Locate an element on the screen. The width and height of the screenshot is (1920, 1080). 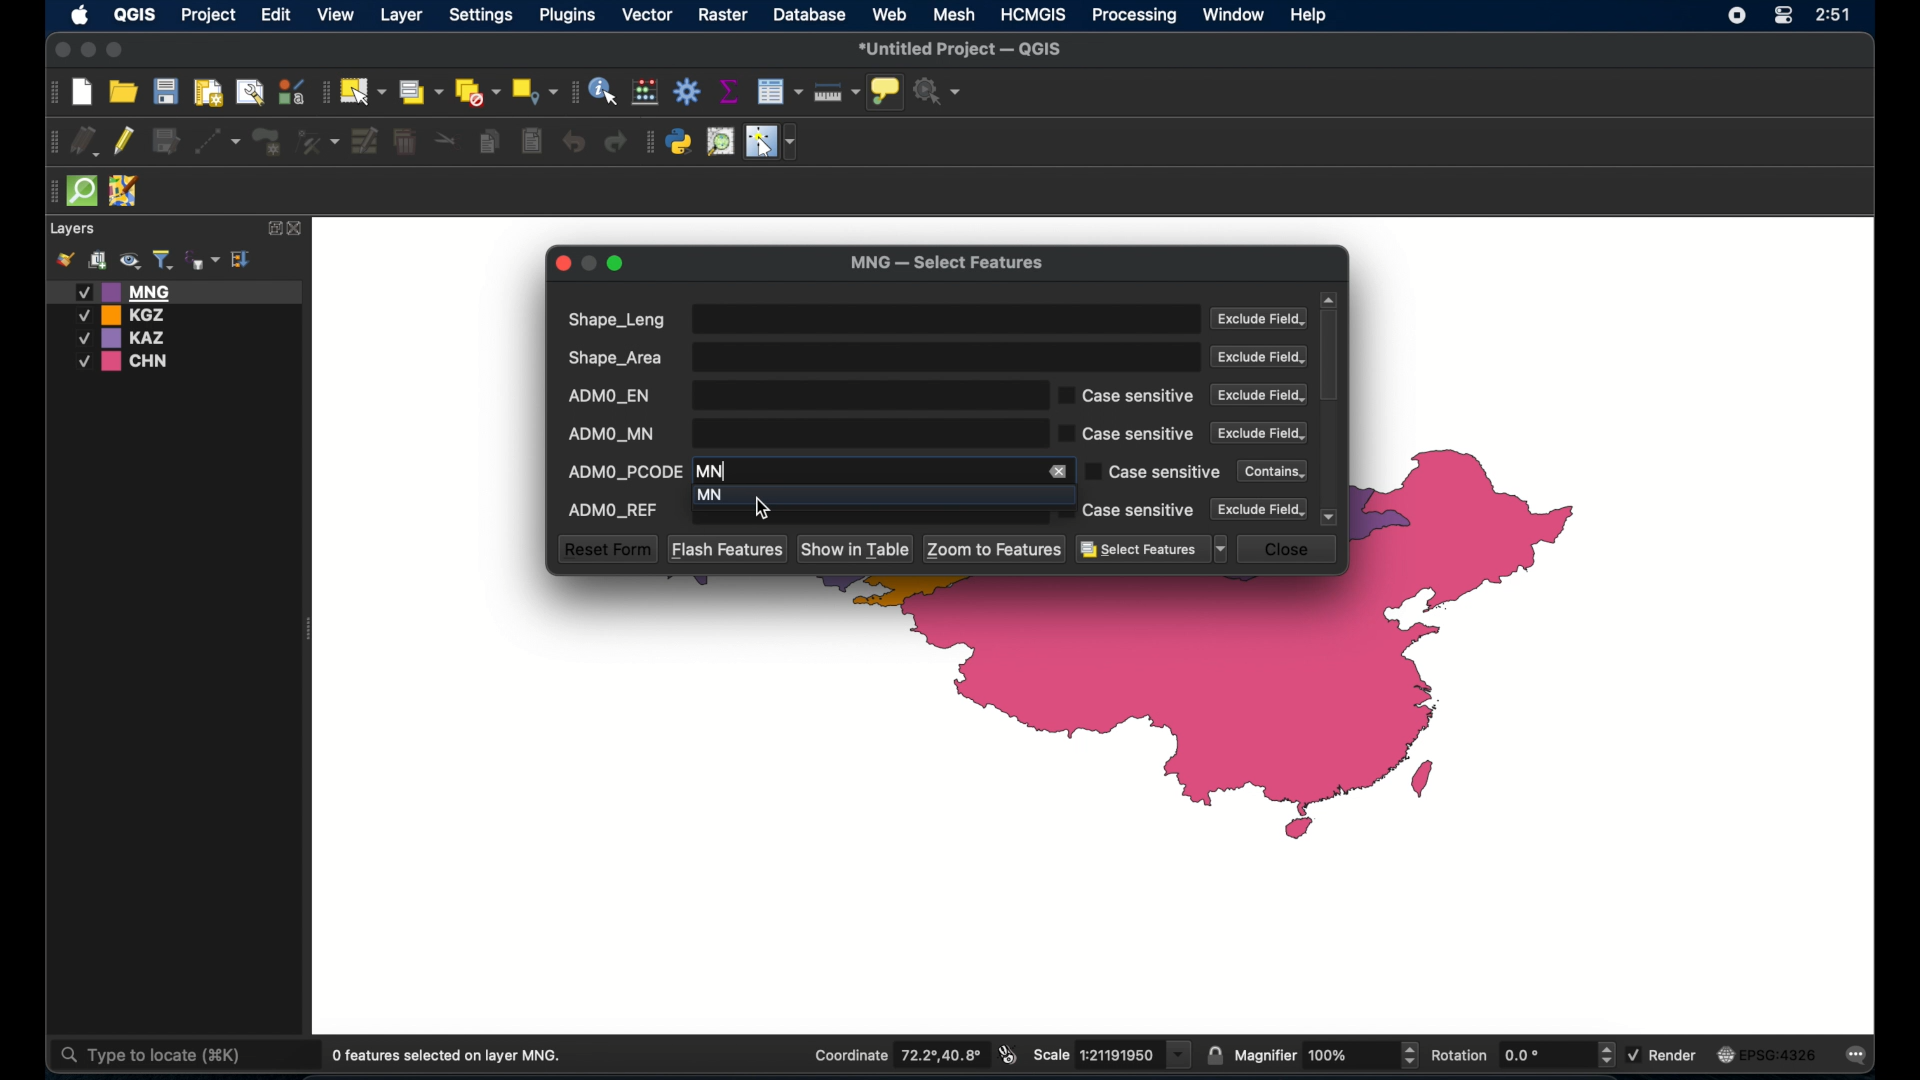
render is located at coordinates (1667, 1054).